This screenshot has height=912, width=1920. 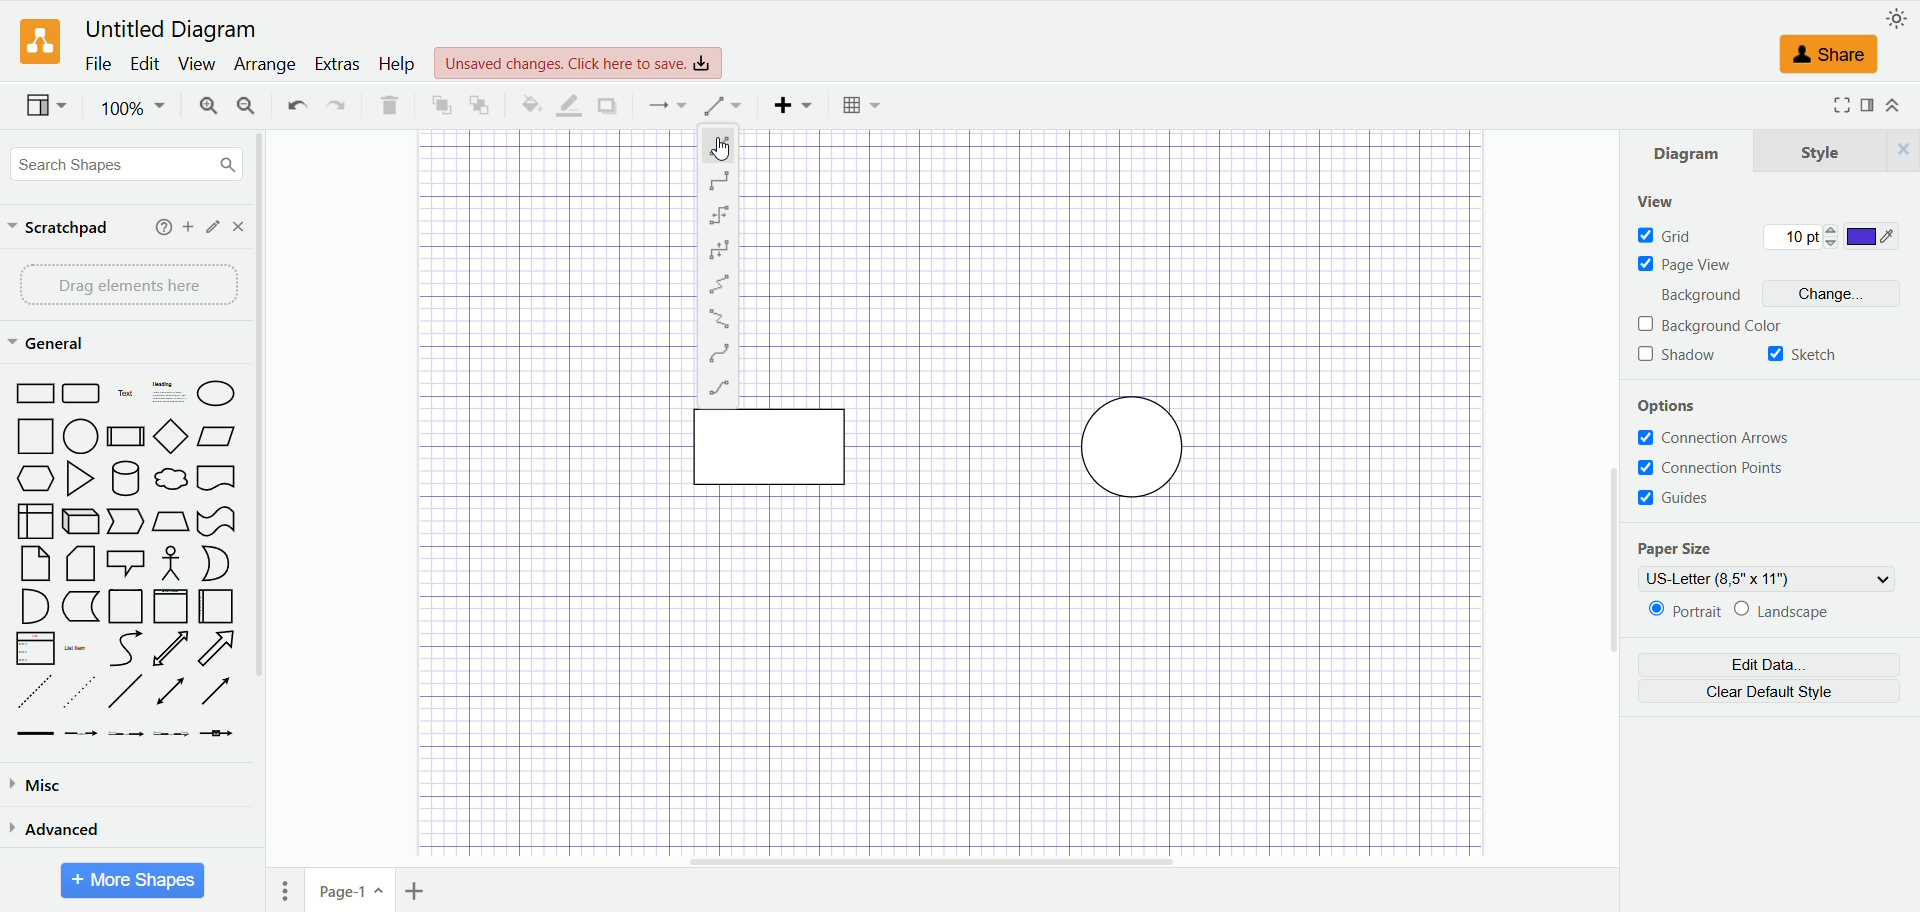 I want to click on Isometric Waypoint, so click(x=719, y=319).